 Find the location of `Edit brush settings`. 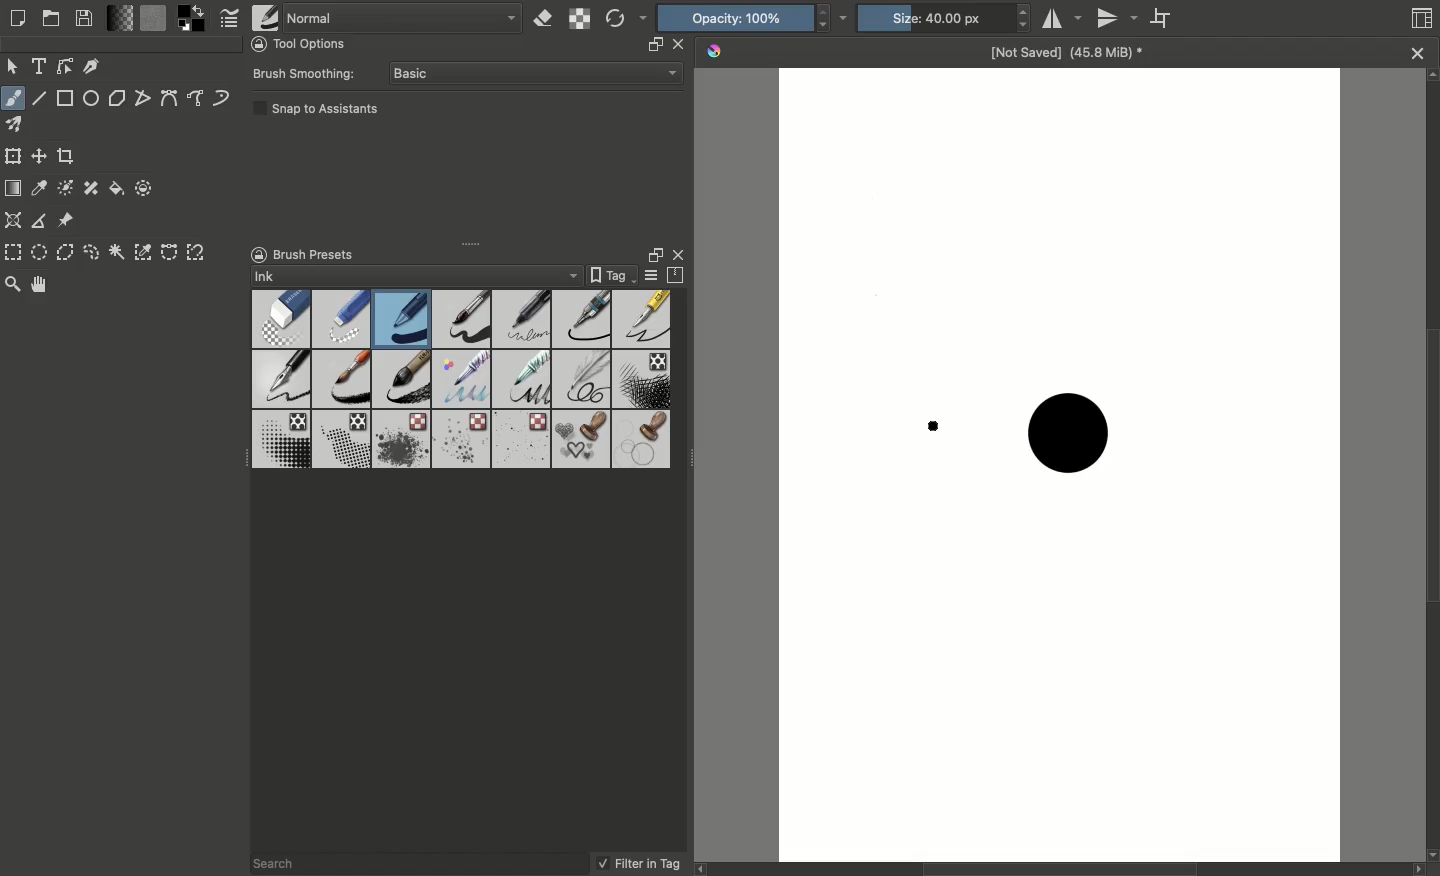

Edit brush settings is located at coordinates (233, 19).